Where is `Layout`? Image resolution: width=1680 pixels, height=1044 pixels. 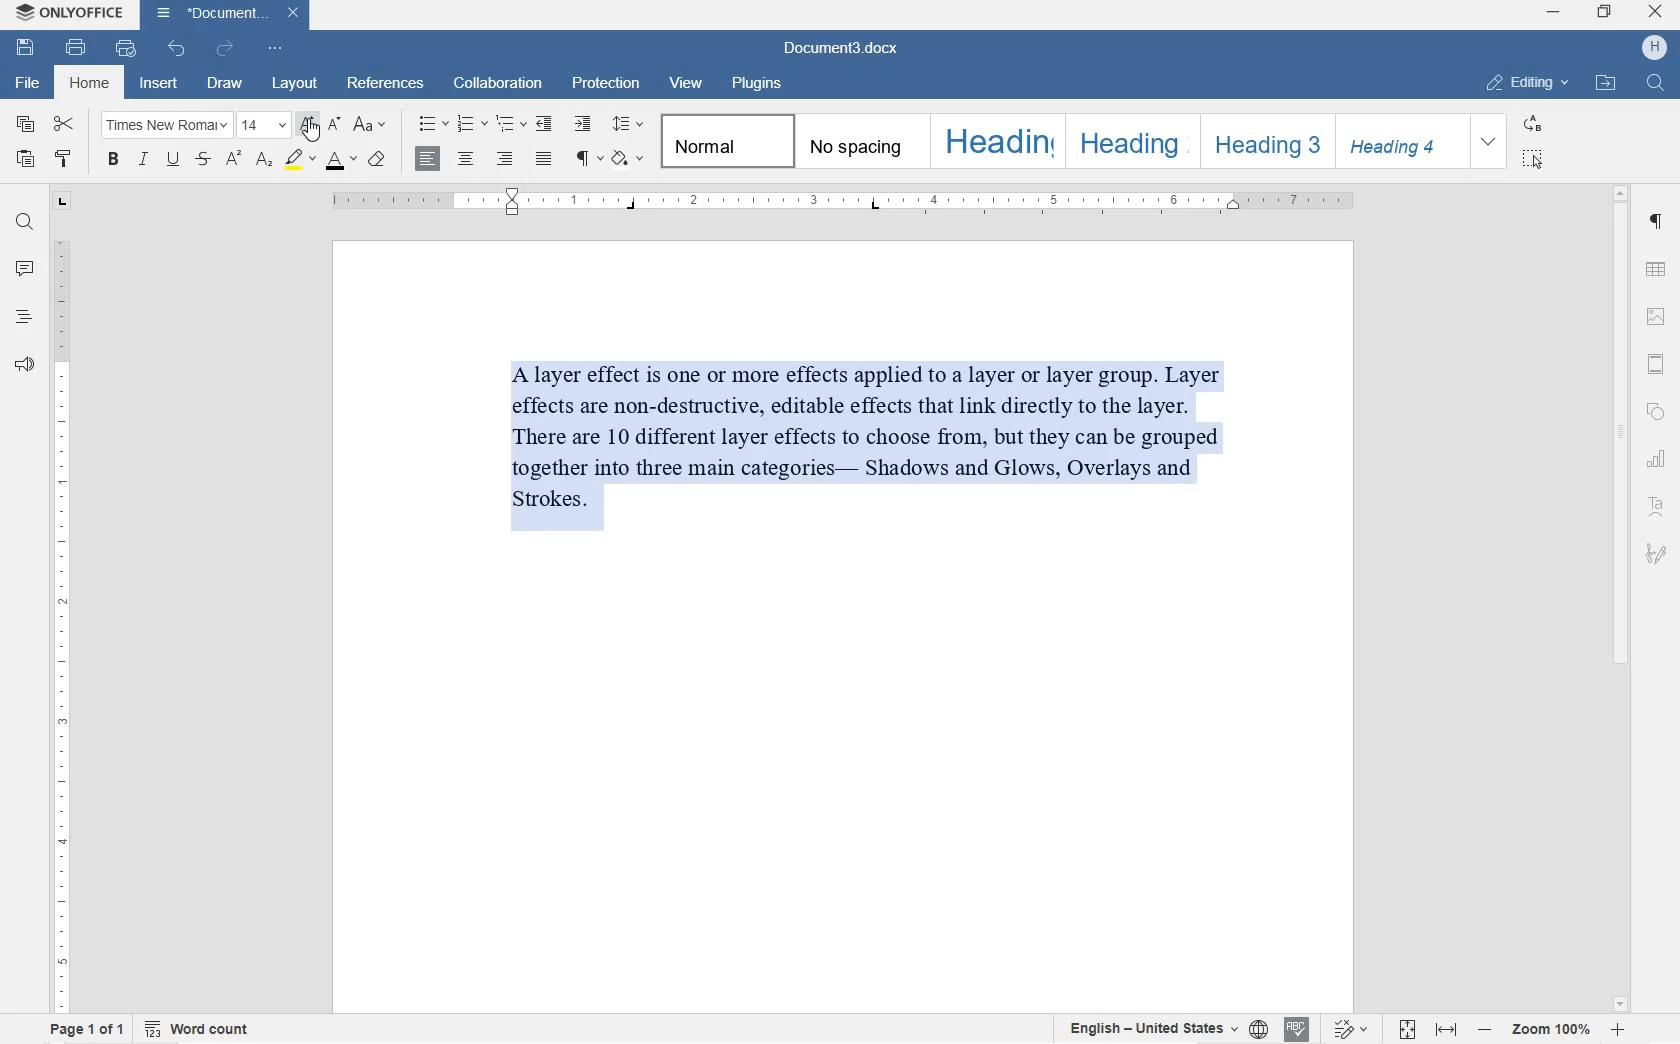
Layout is located at coordinates (294, 84).